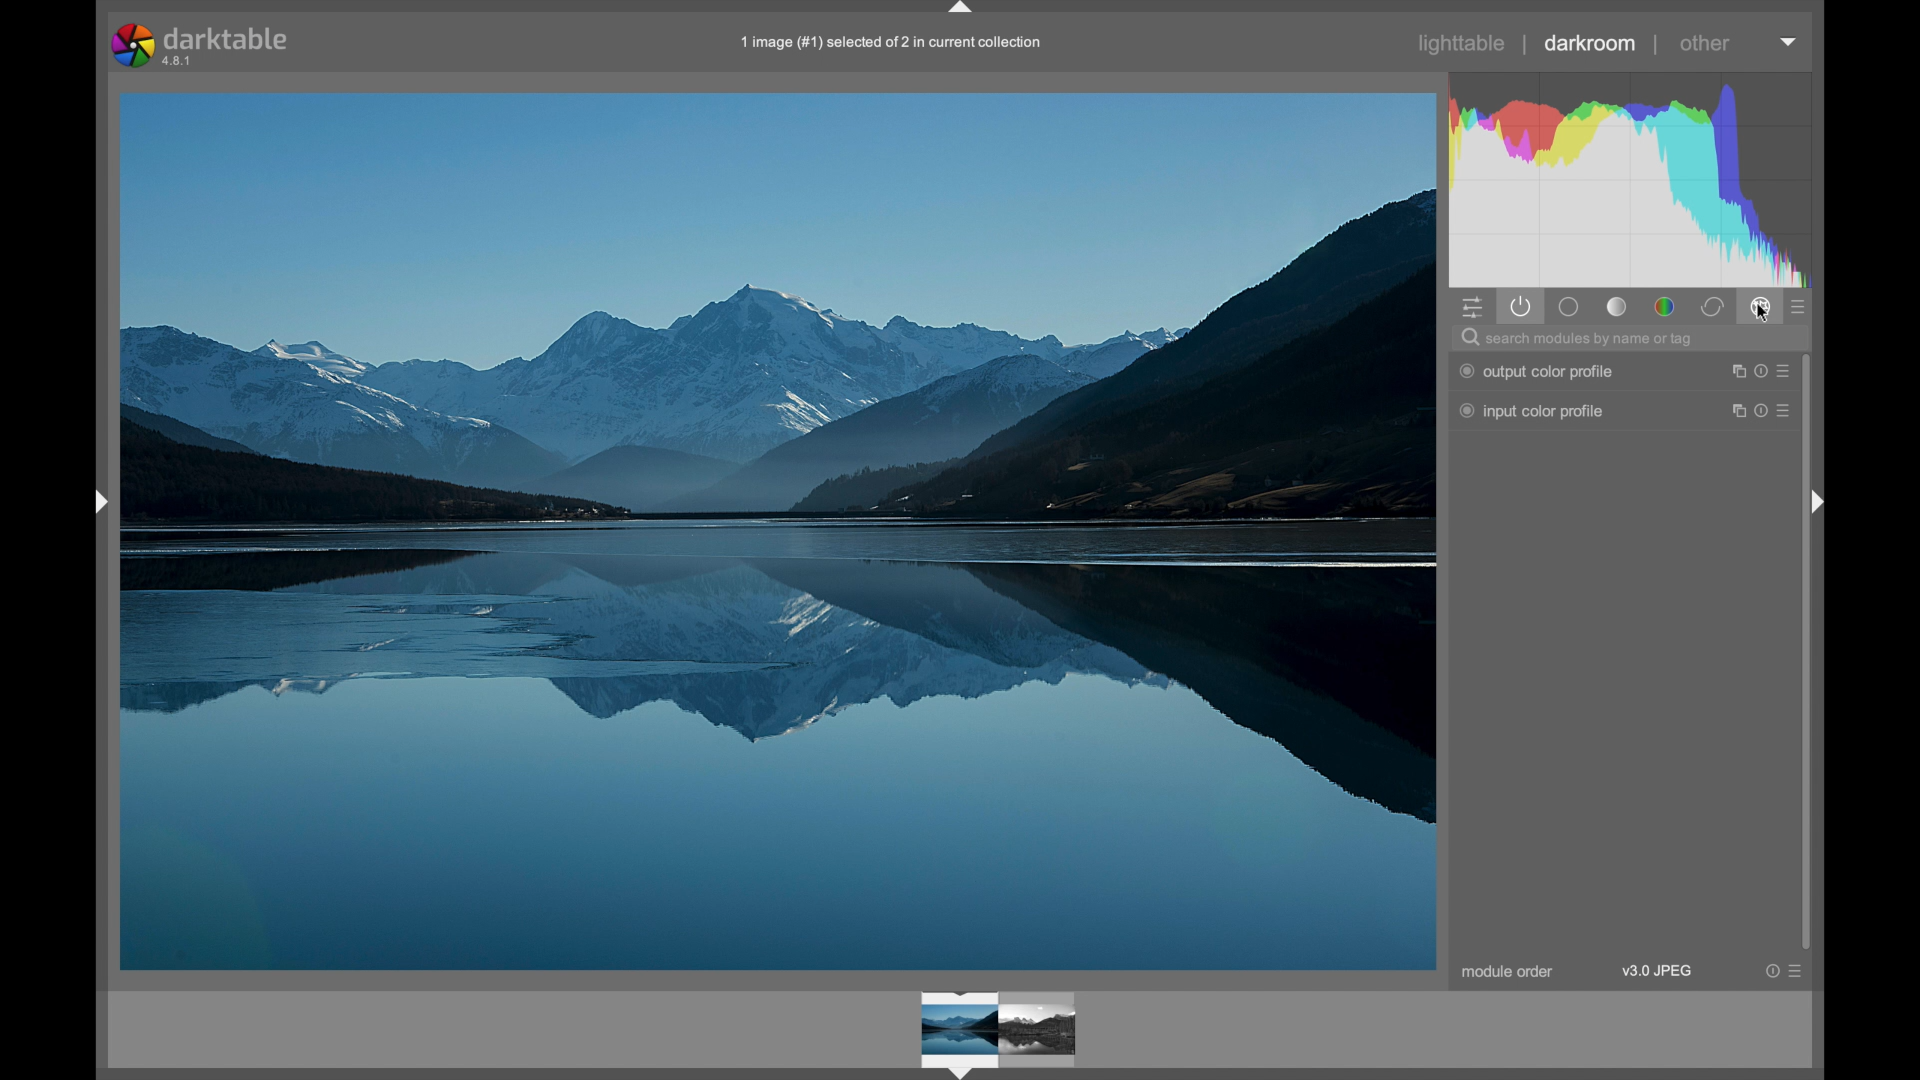  Describe the element at coordinates (1782, 972) in the screenshot. I see `more options` at that location.